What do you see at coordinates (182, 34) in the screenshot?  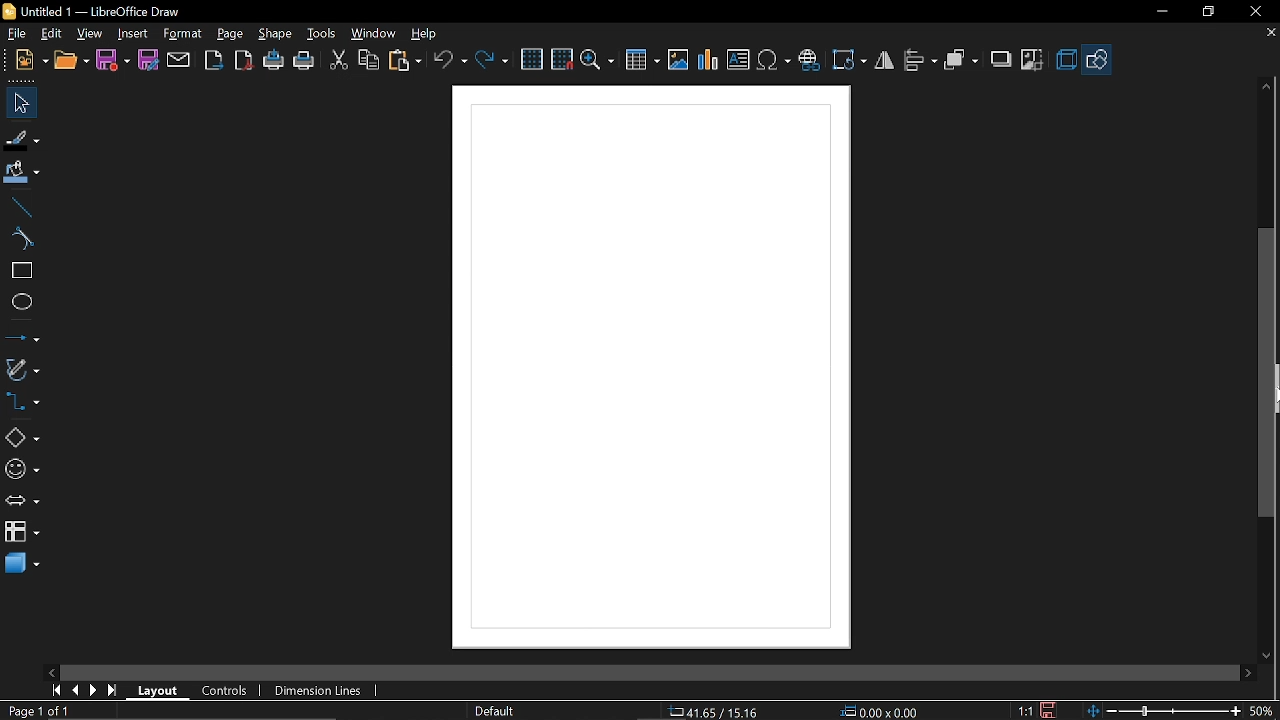 I see `format` at bounding box center [182, 34].